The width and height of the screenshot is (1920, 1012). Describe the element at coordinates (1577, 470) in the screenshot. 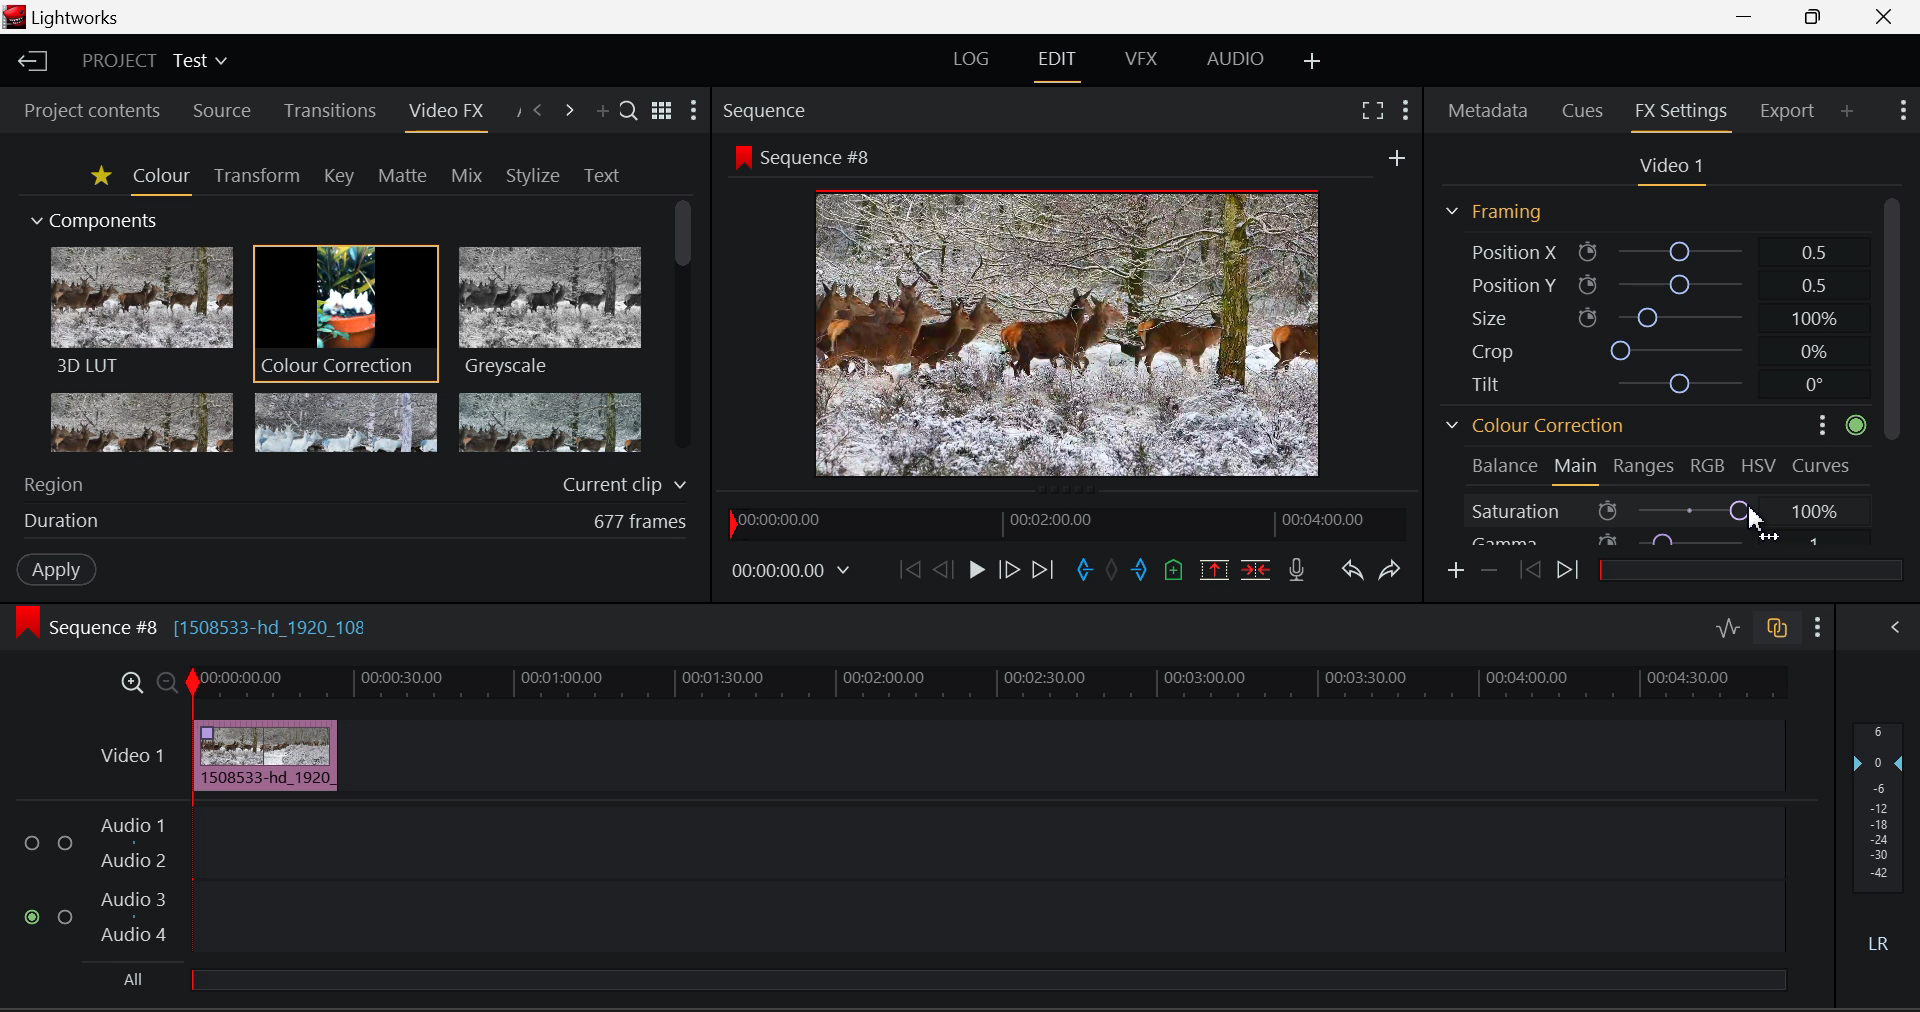

I see `Main Tab Open` at that location.